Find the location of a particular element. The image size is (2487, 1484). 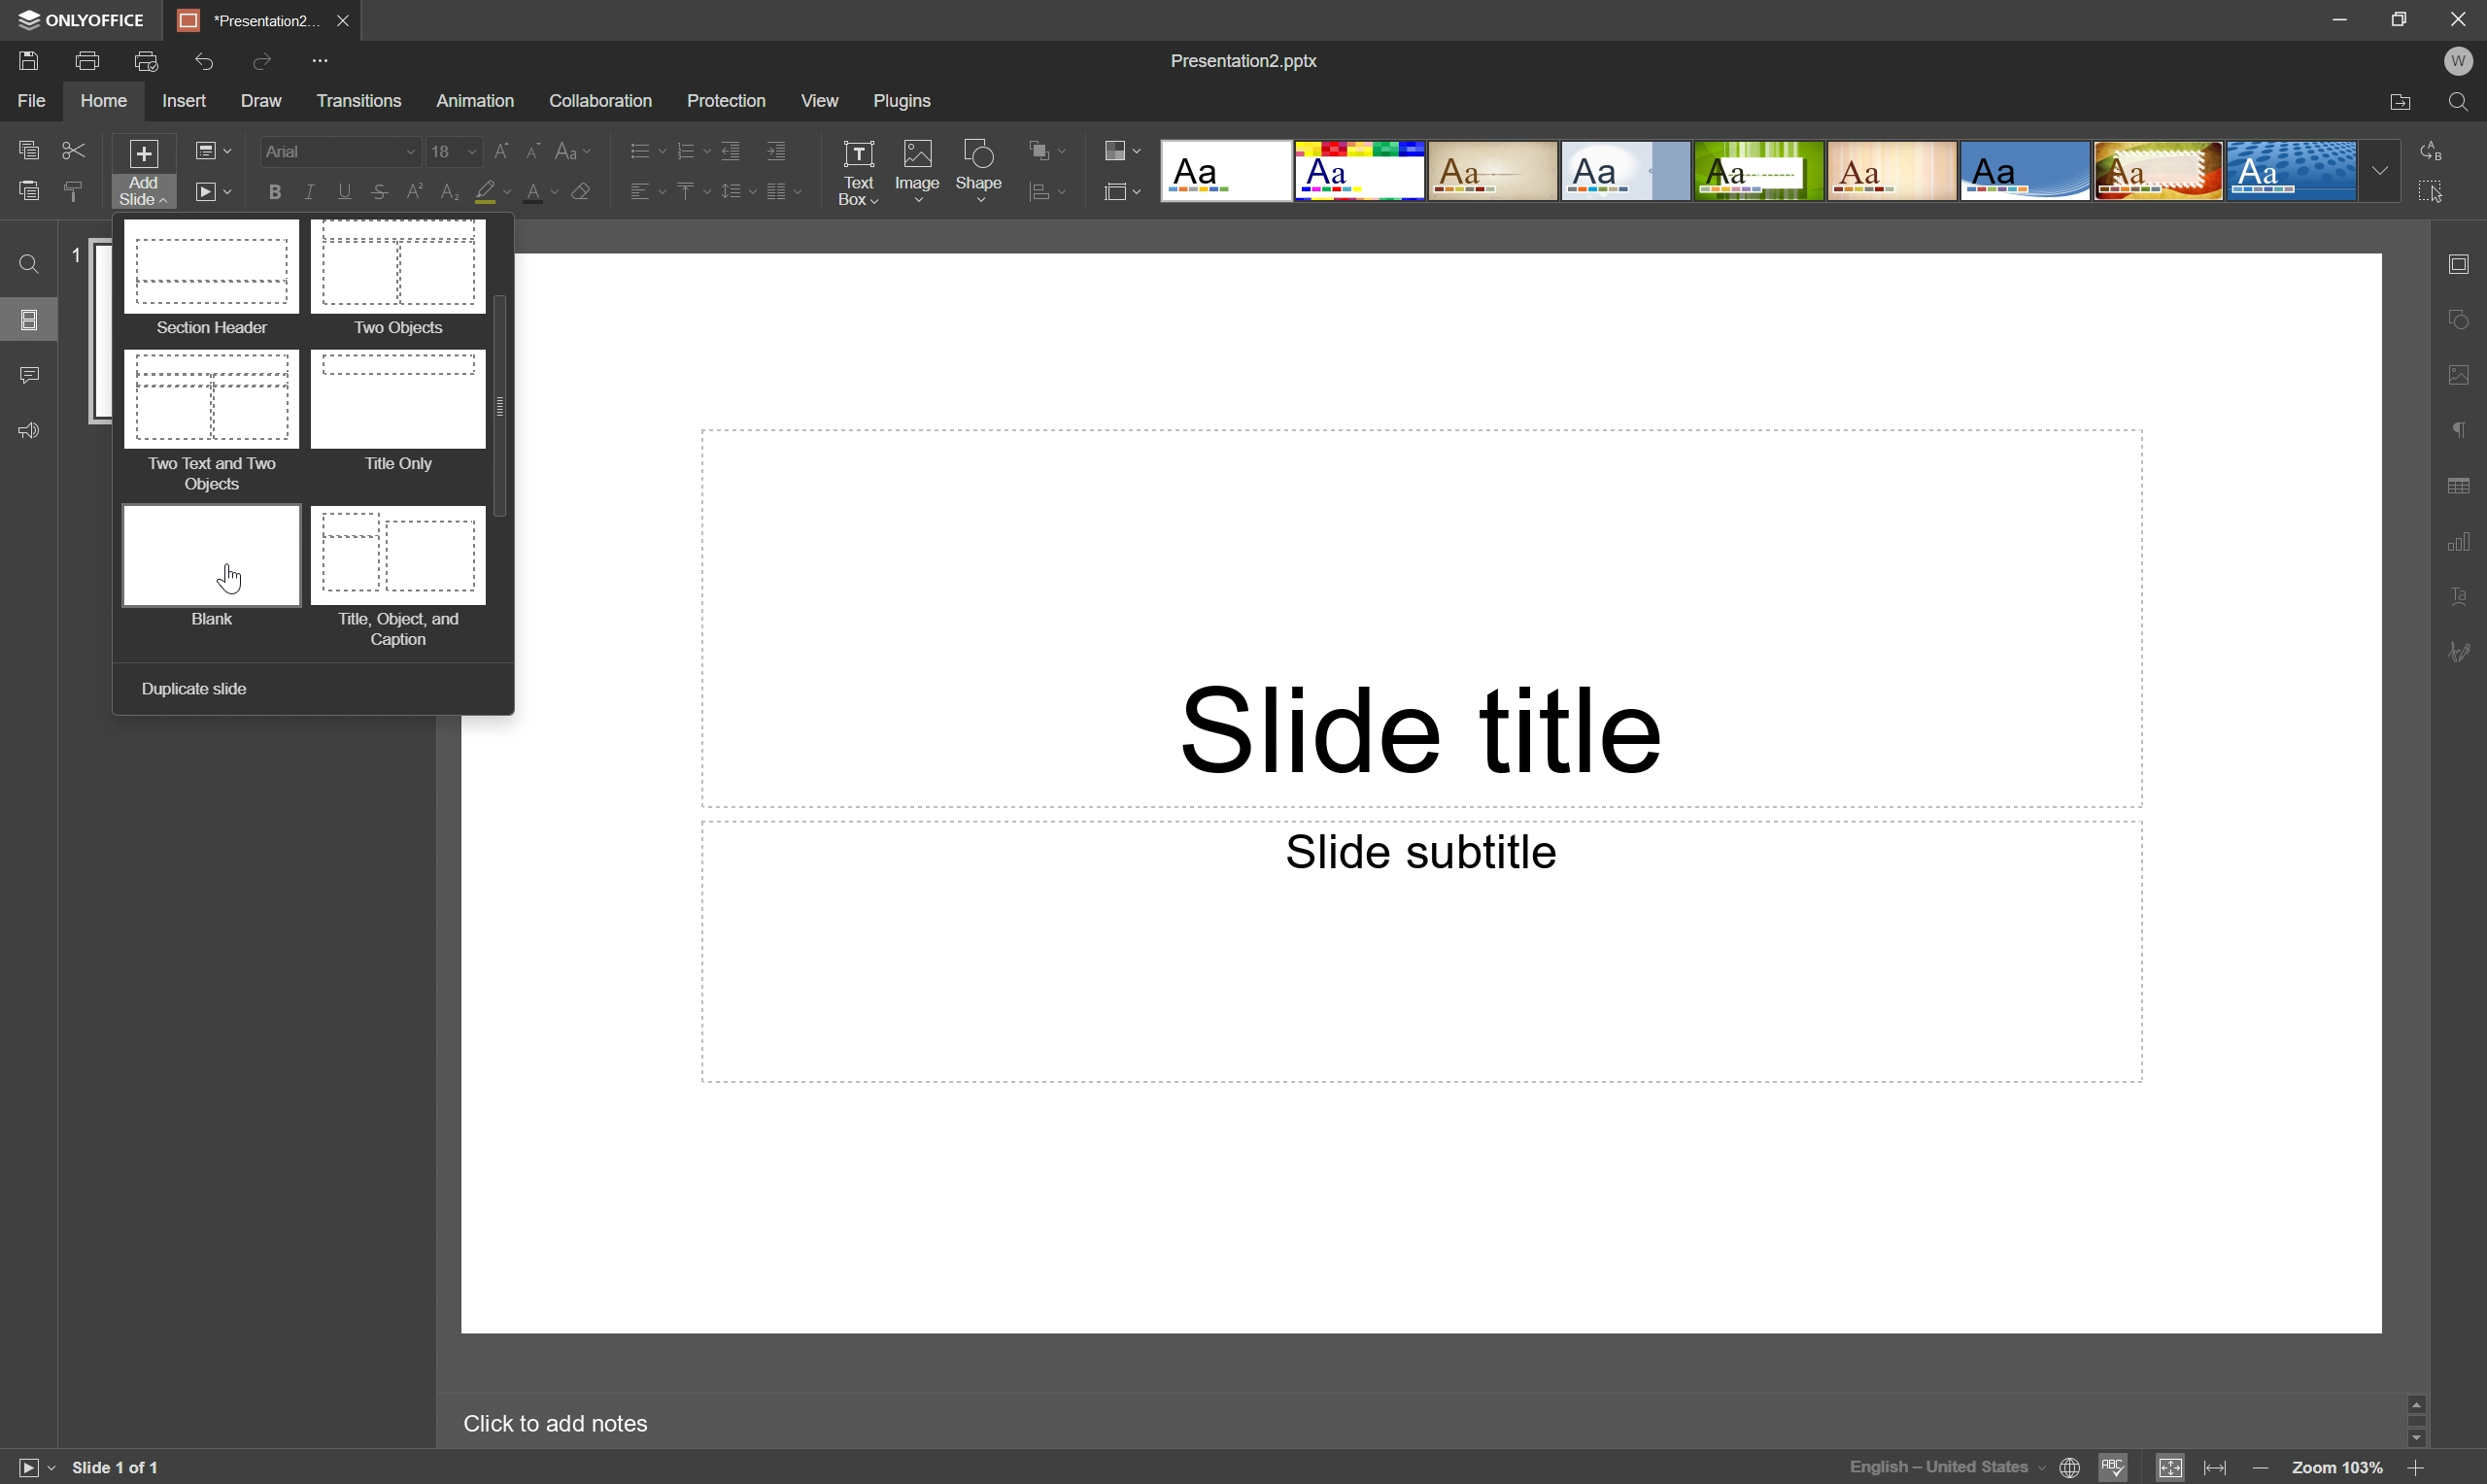

ONLYOFFICE is located at coordinates (86, 20).